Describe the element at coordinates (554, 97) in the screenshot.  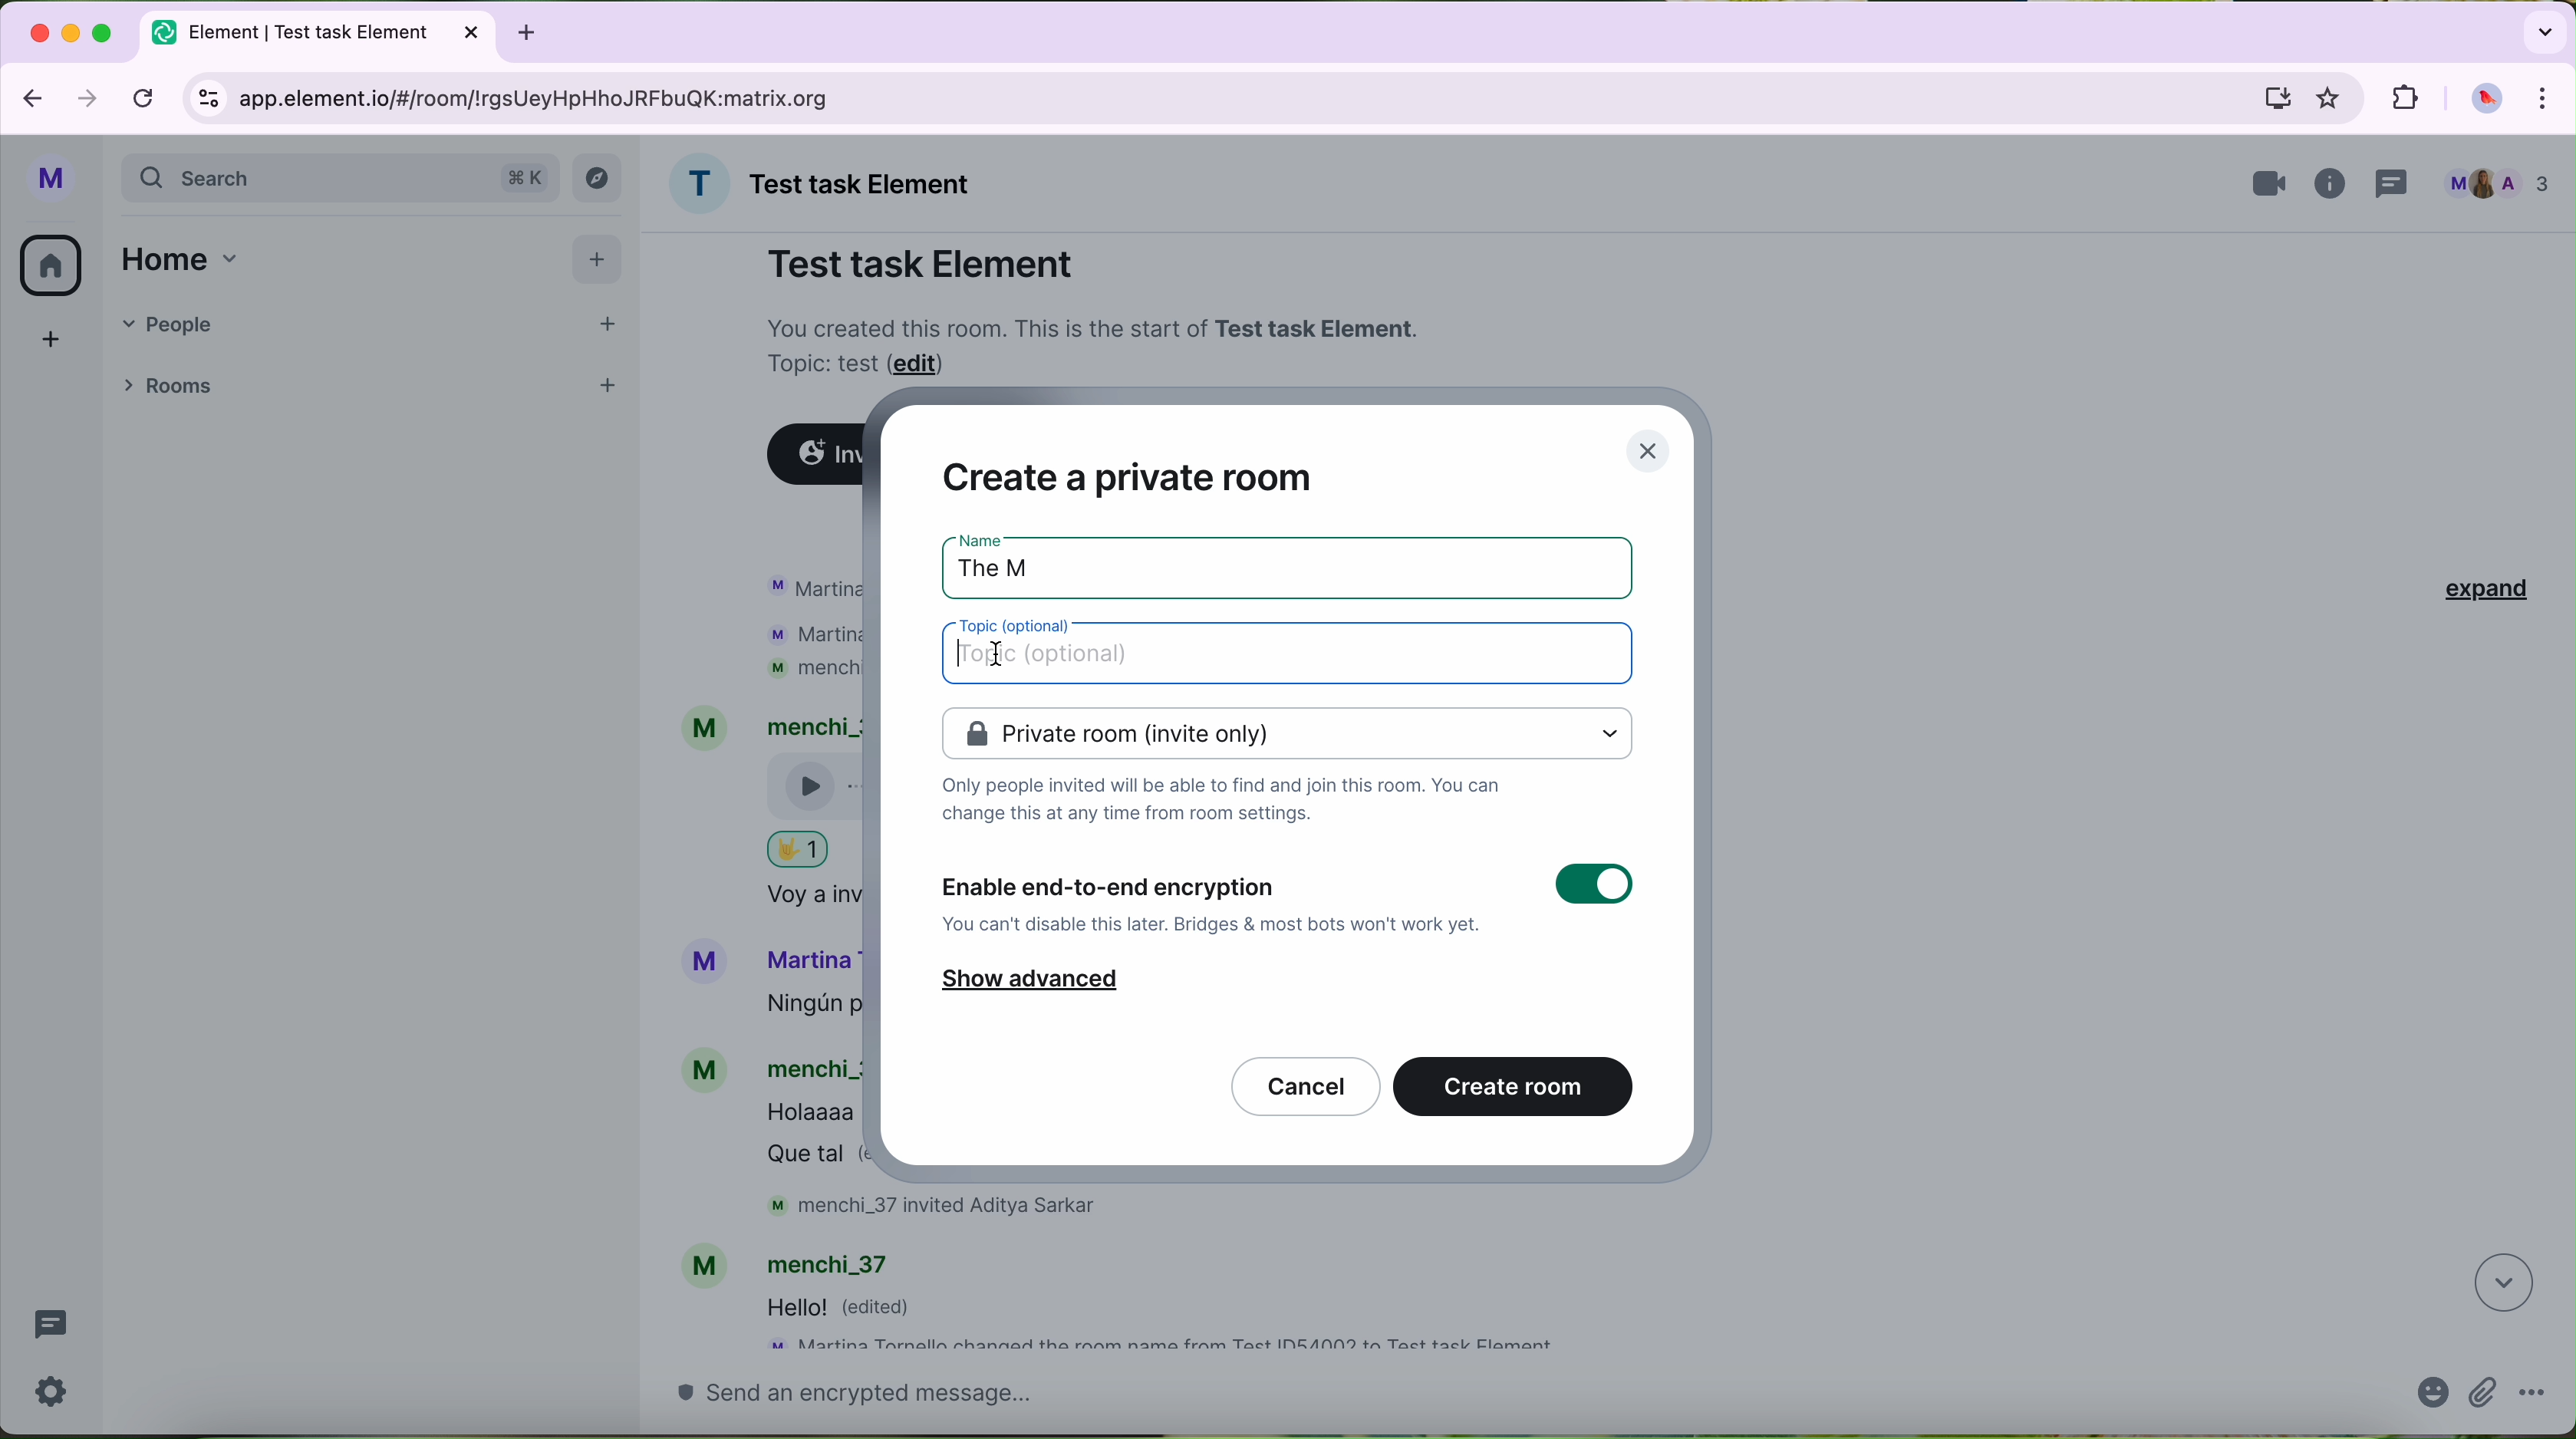
I see `URL` at that location.